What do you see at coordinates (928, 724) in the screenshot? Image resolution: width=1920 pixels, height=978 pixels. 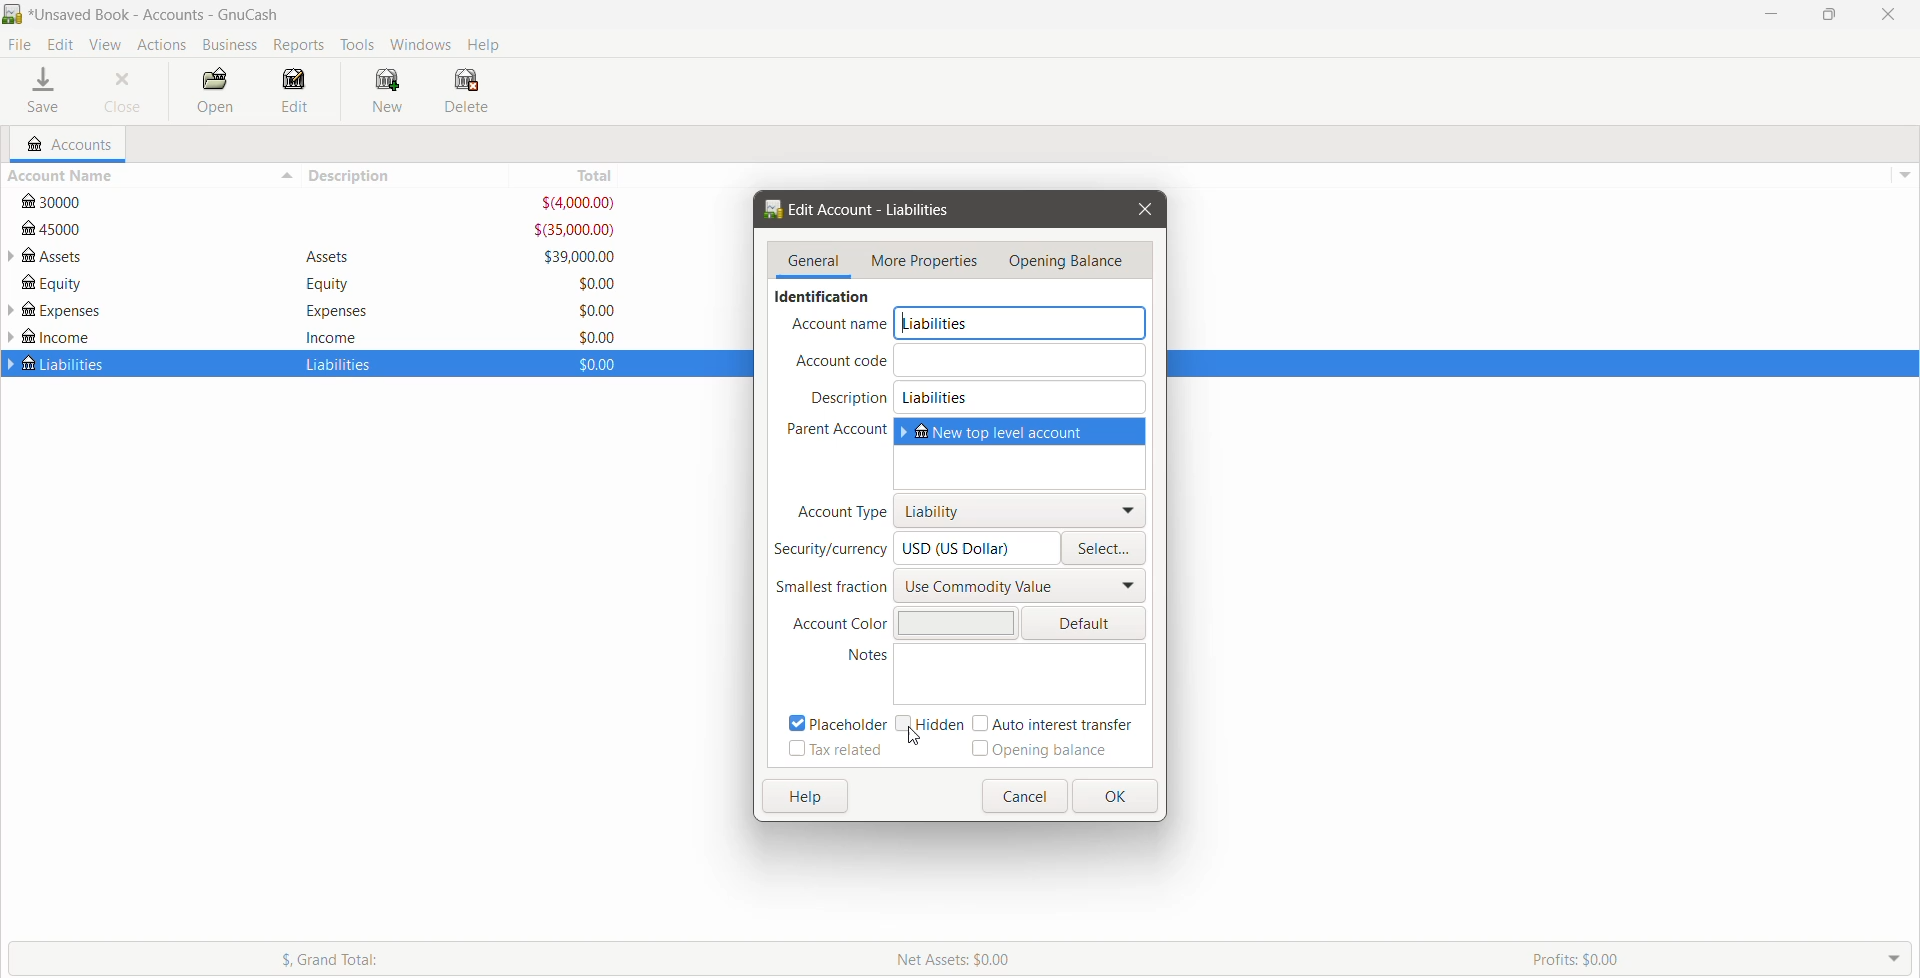 I see `Hidden - click to enable/disable` at bounding box center [928, 724].